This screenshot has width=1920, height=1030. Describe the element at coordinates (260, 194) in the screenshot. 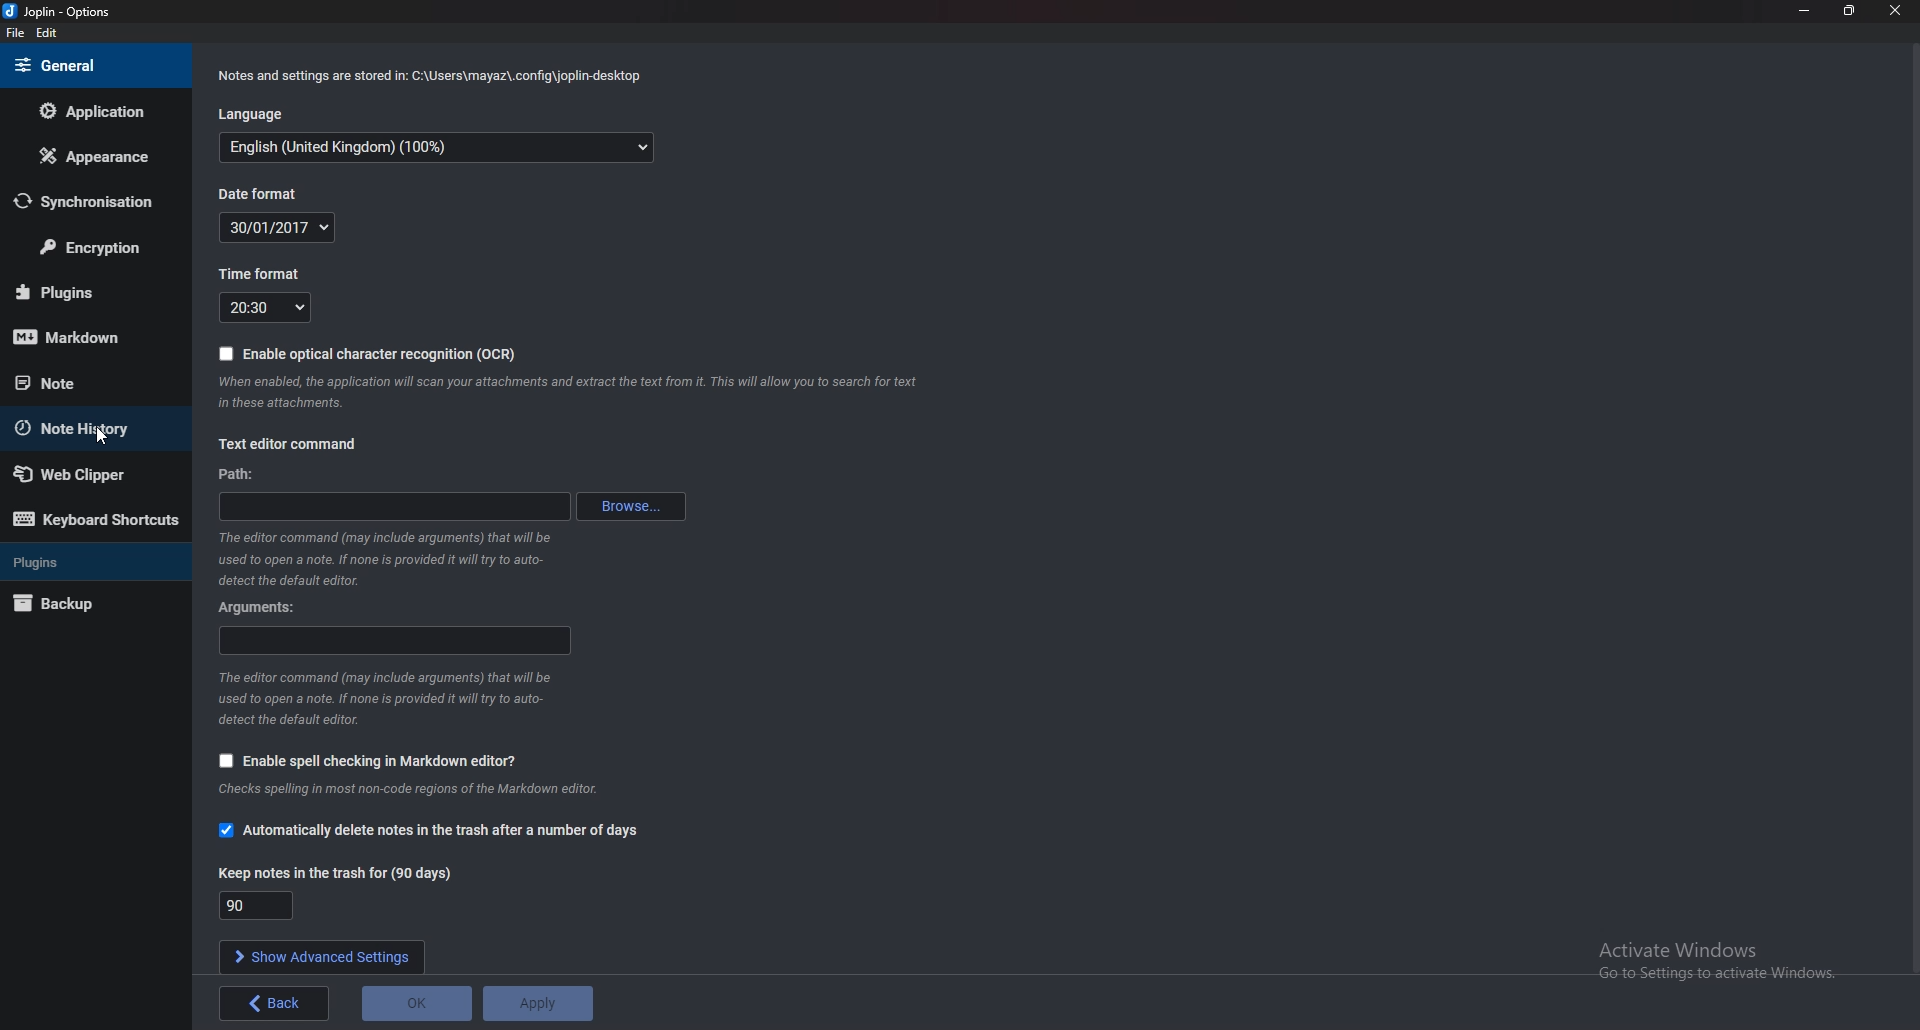

I see `Date format` at that location.